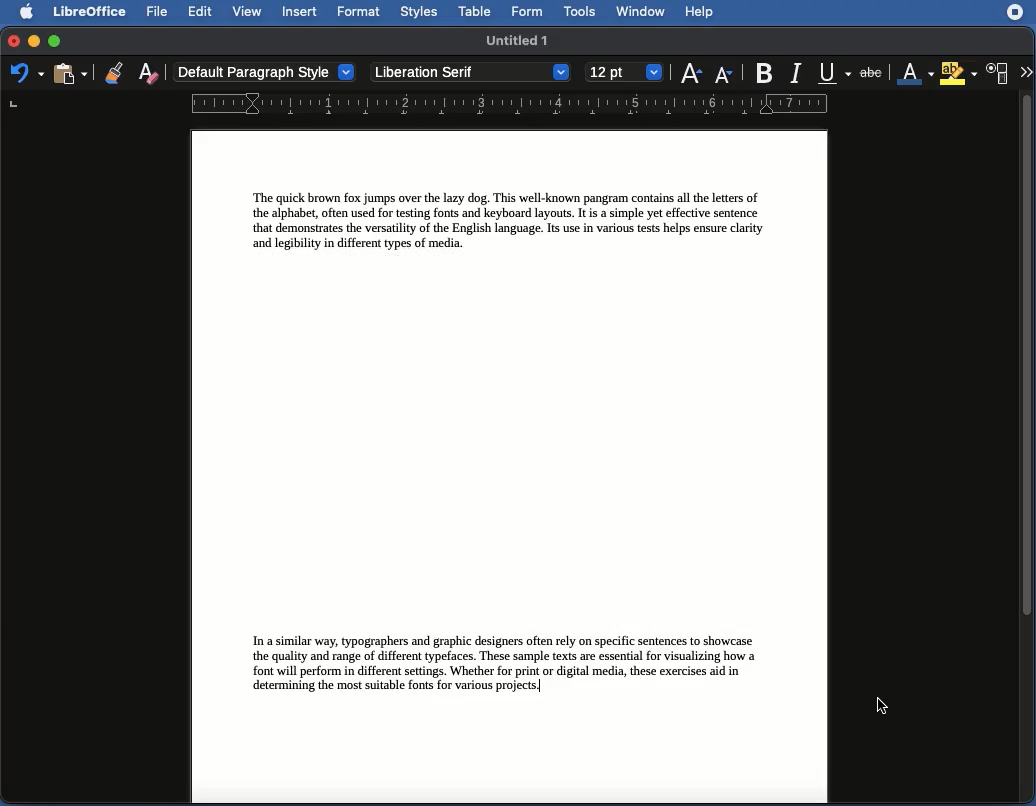 The height and width of the screenshot is (806, 1036). Describe the element at coordinates (201, 11) in the screenshot. I see `Edit` at that location.